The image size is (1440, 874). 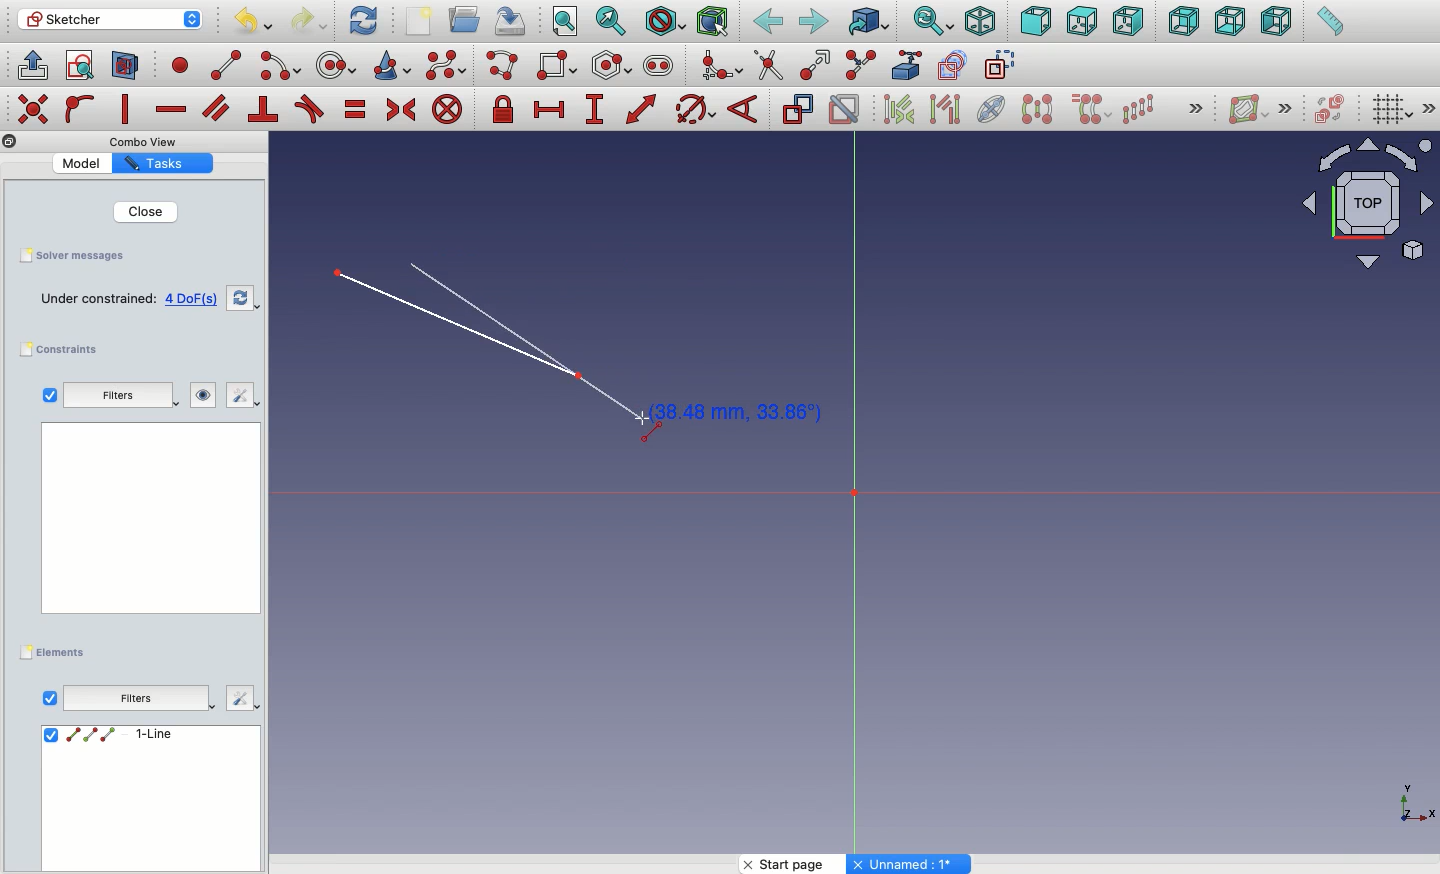 I want to click on , so click(x=1409, y=802).